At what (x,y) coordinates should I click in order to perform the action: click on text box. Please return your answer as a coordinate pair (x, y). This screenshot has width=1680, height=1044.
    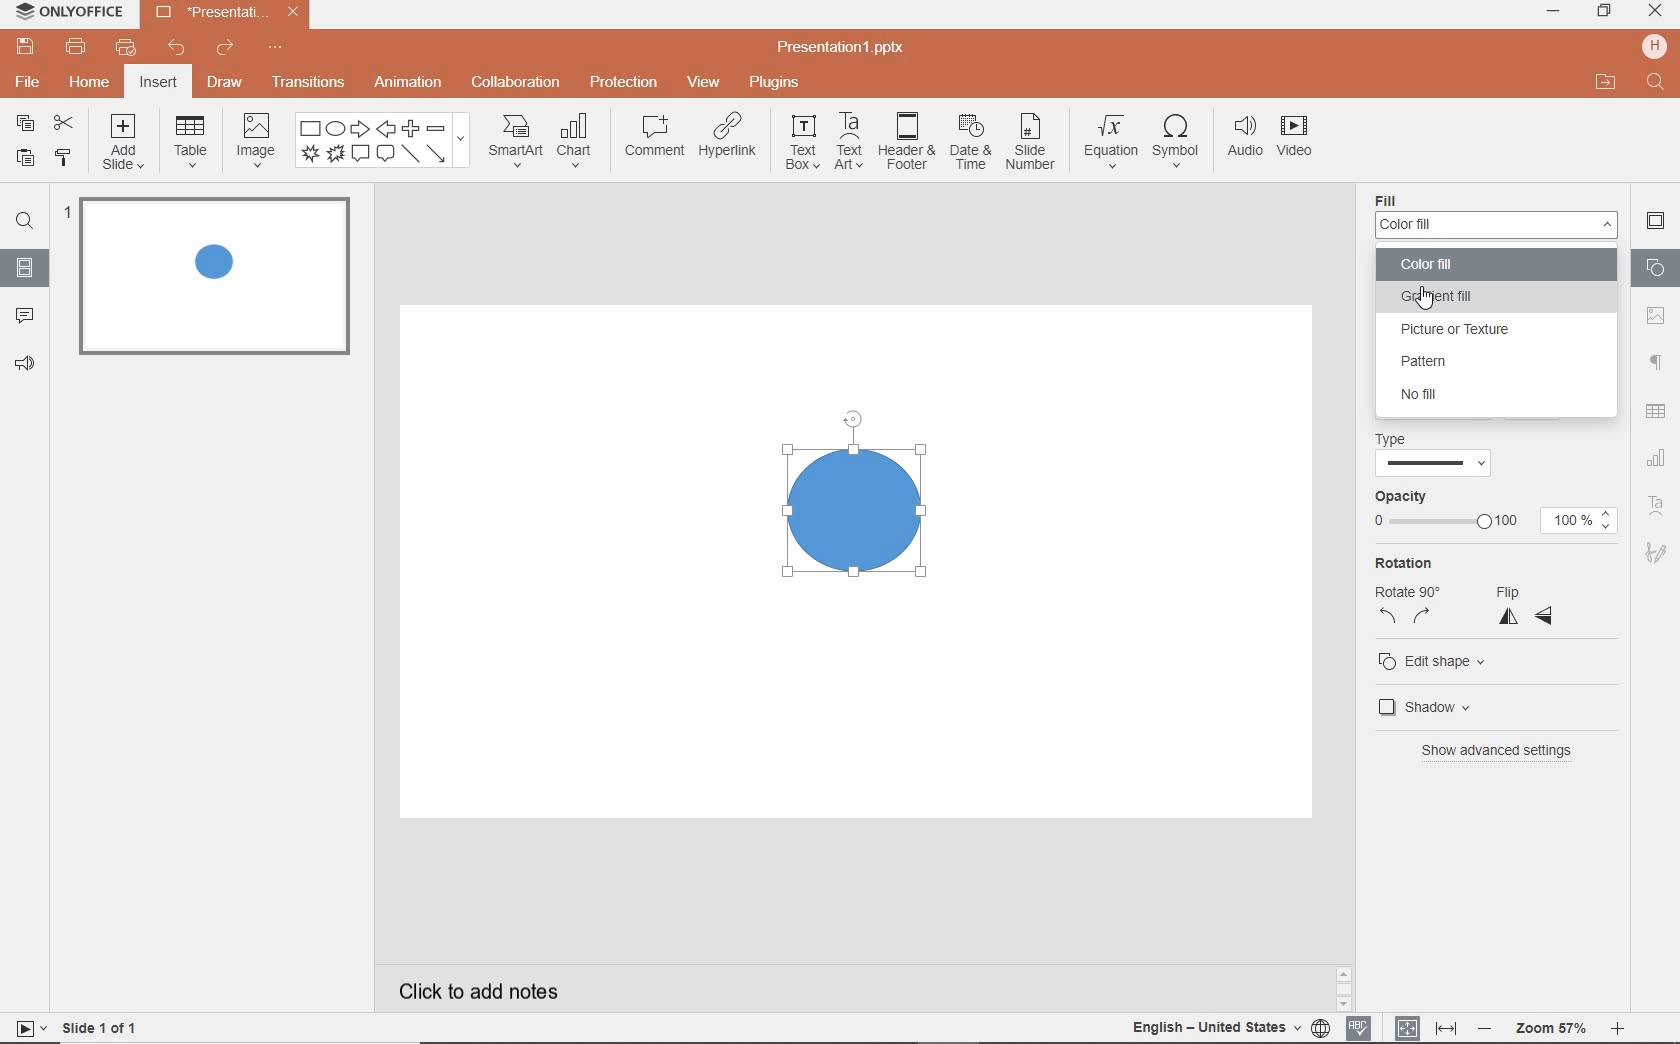
    Looking at the image, I should click on (802, 142).